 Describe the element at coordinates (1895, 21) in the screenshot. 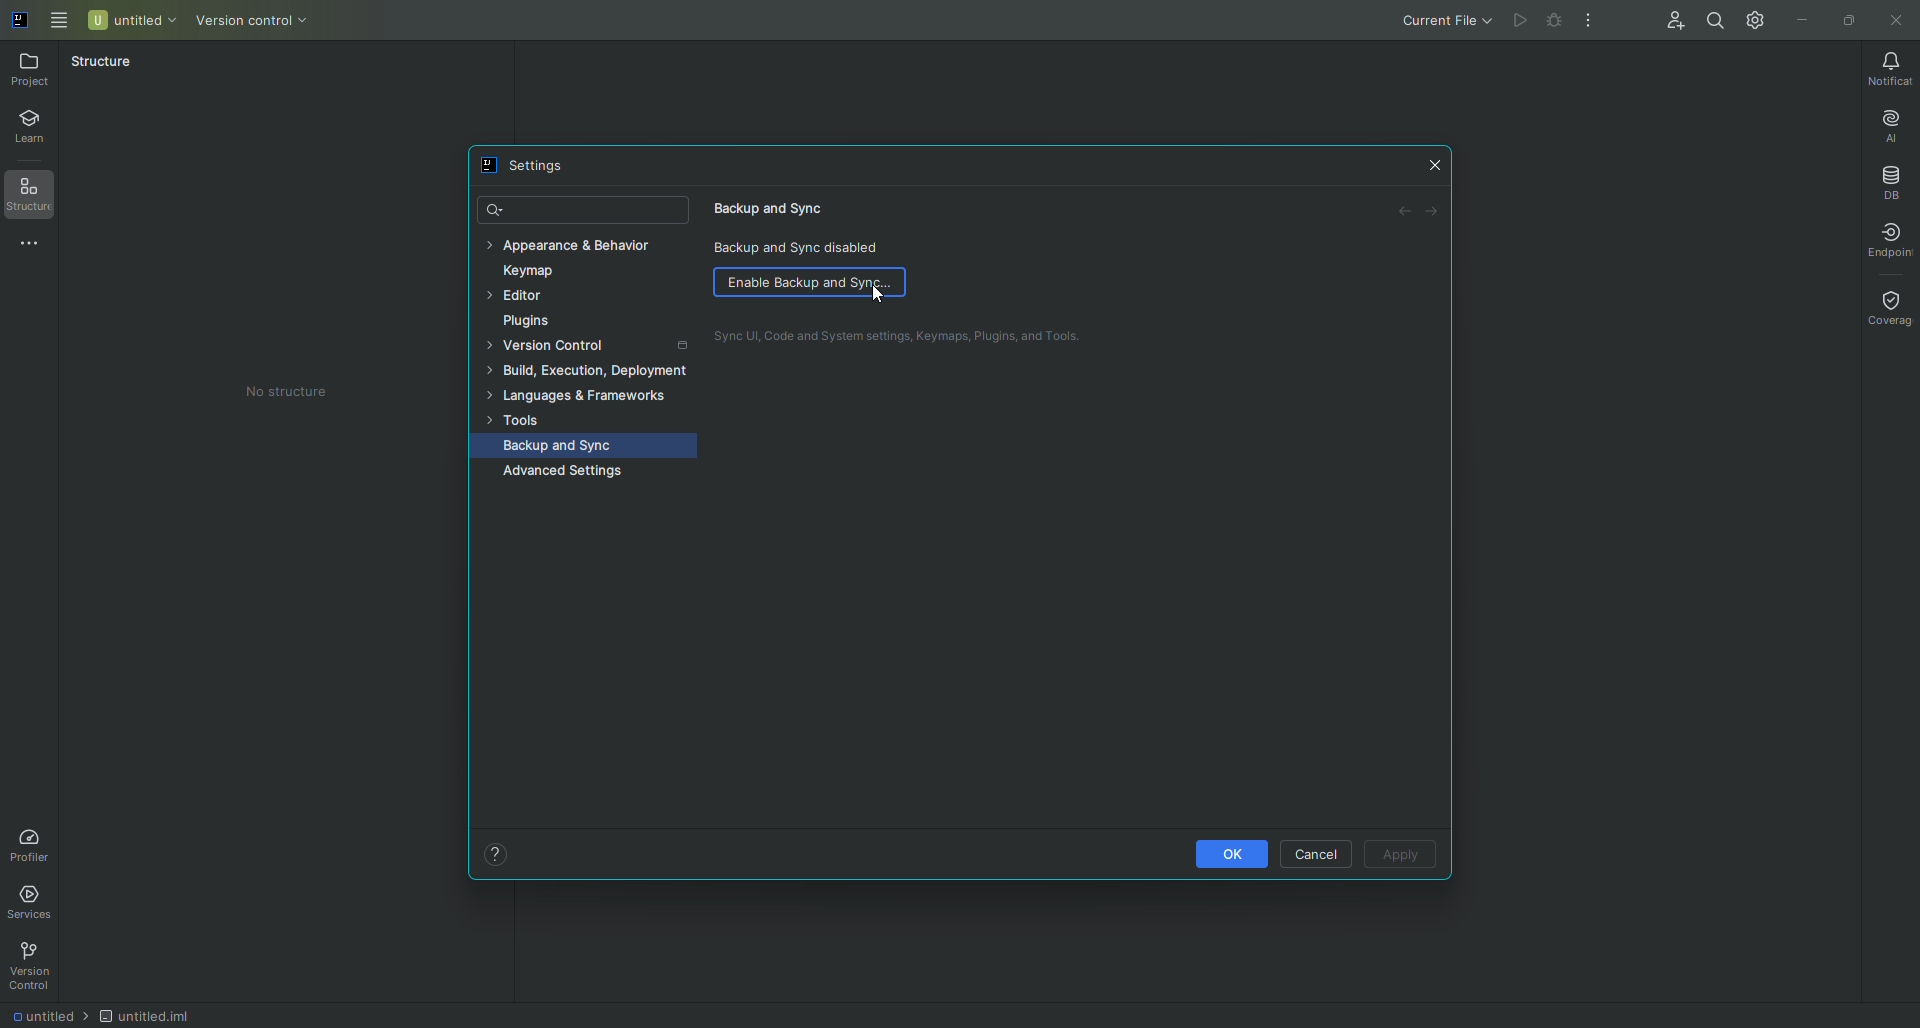

I see `Close` at that location.